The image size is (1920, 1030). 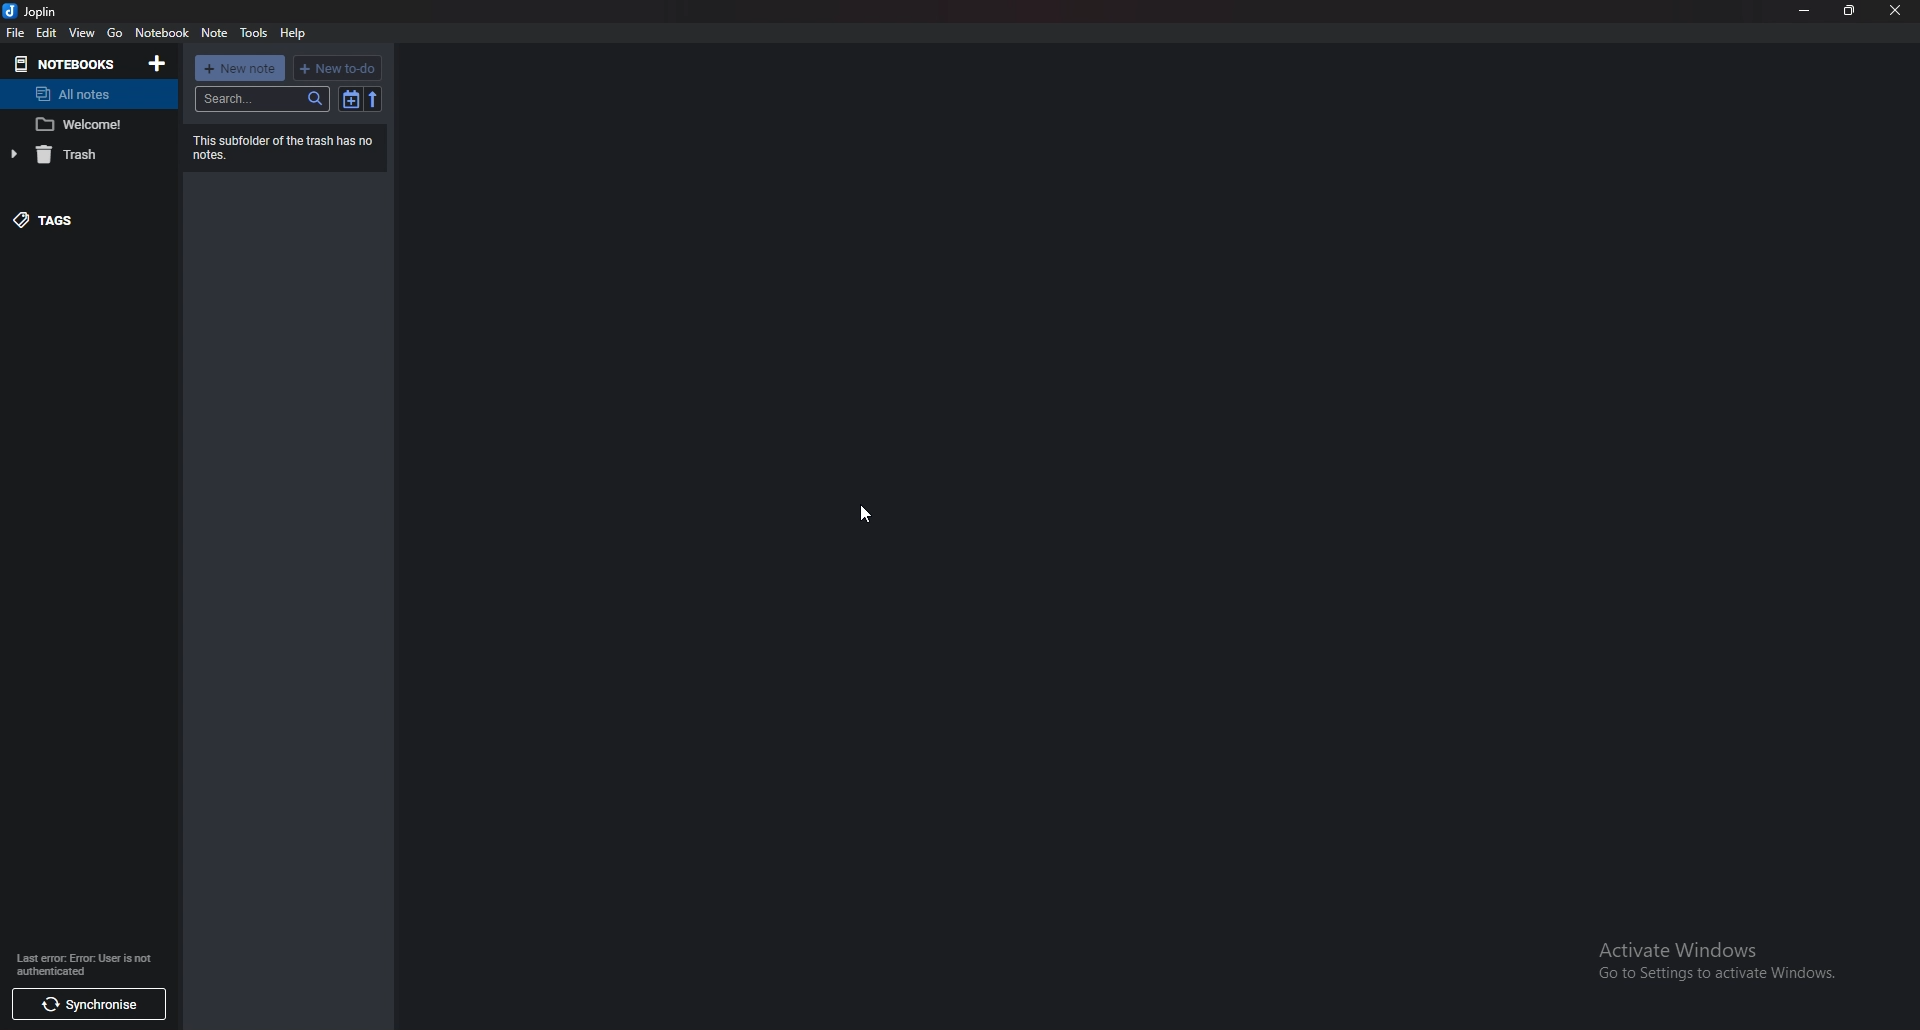 I want to click on note, so click(x=86, y=124).